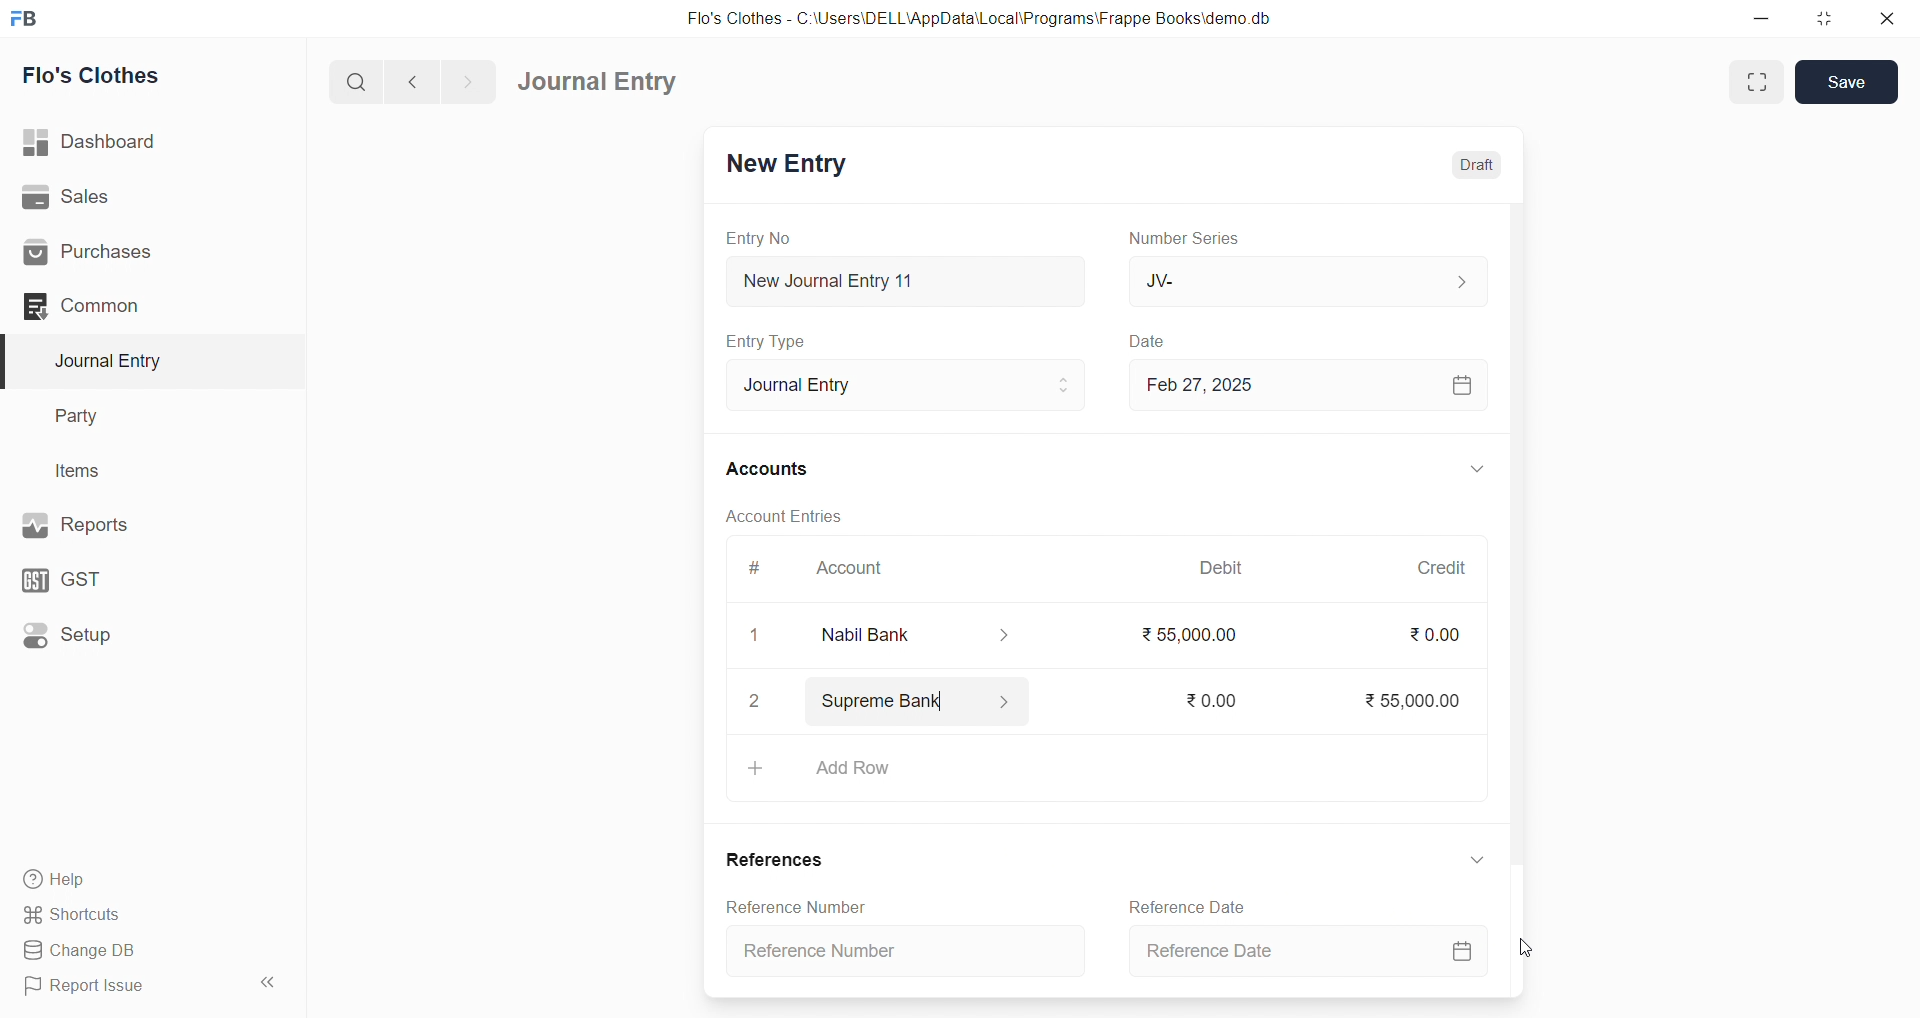  Describe the element at coordinates (31, 17) in the screenshot. I see `logo` at that location.